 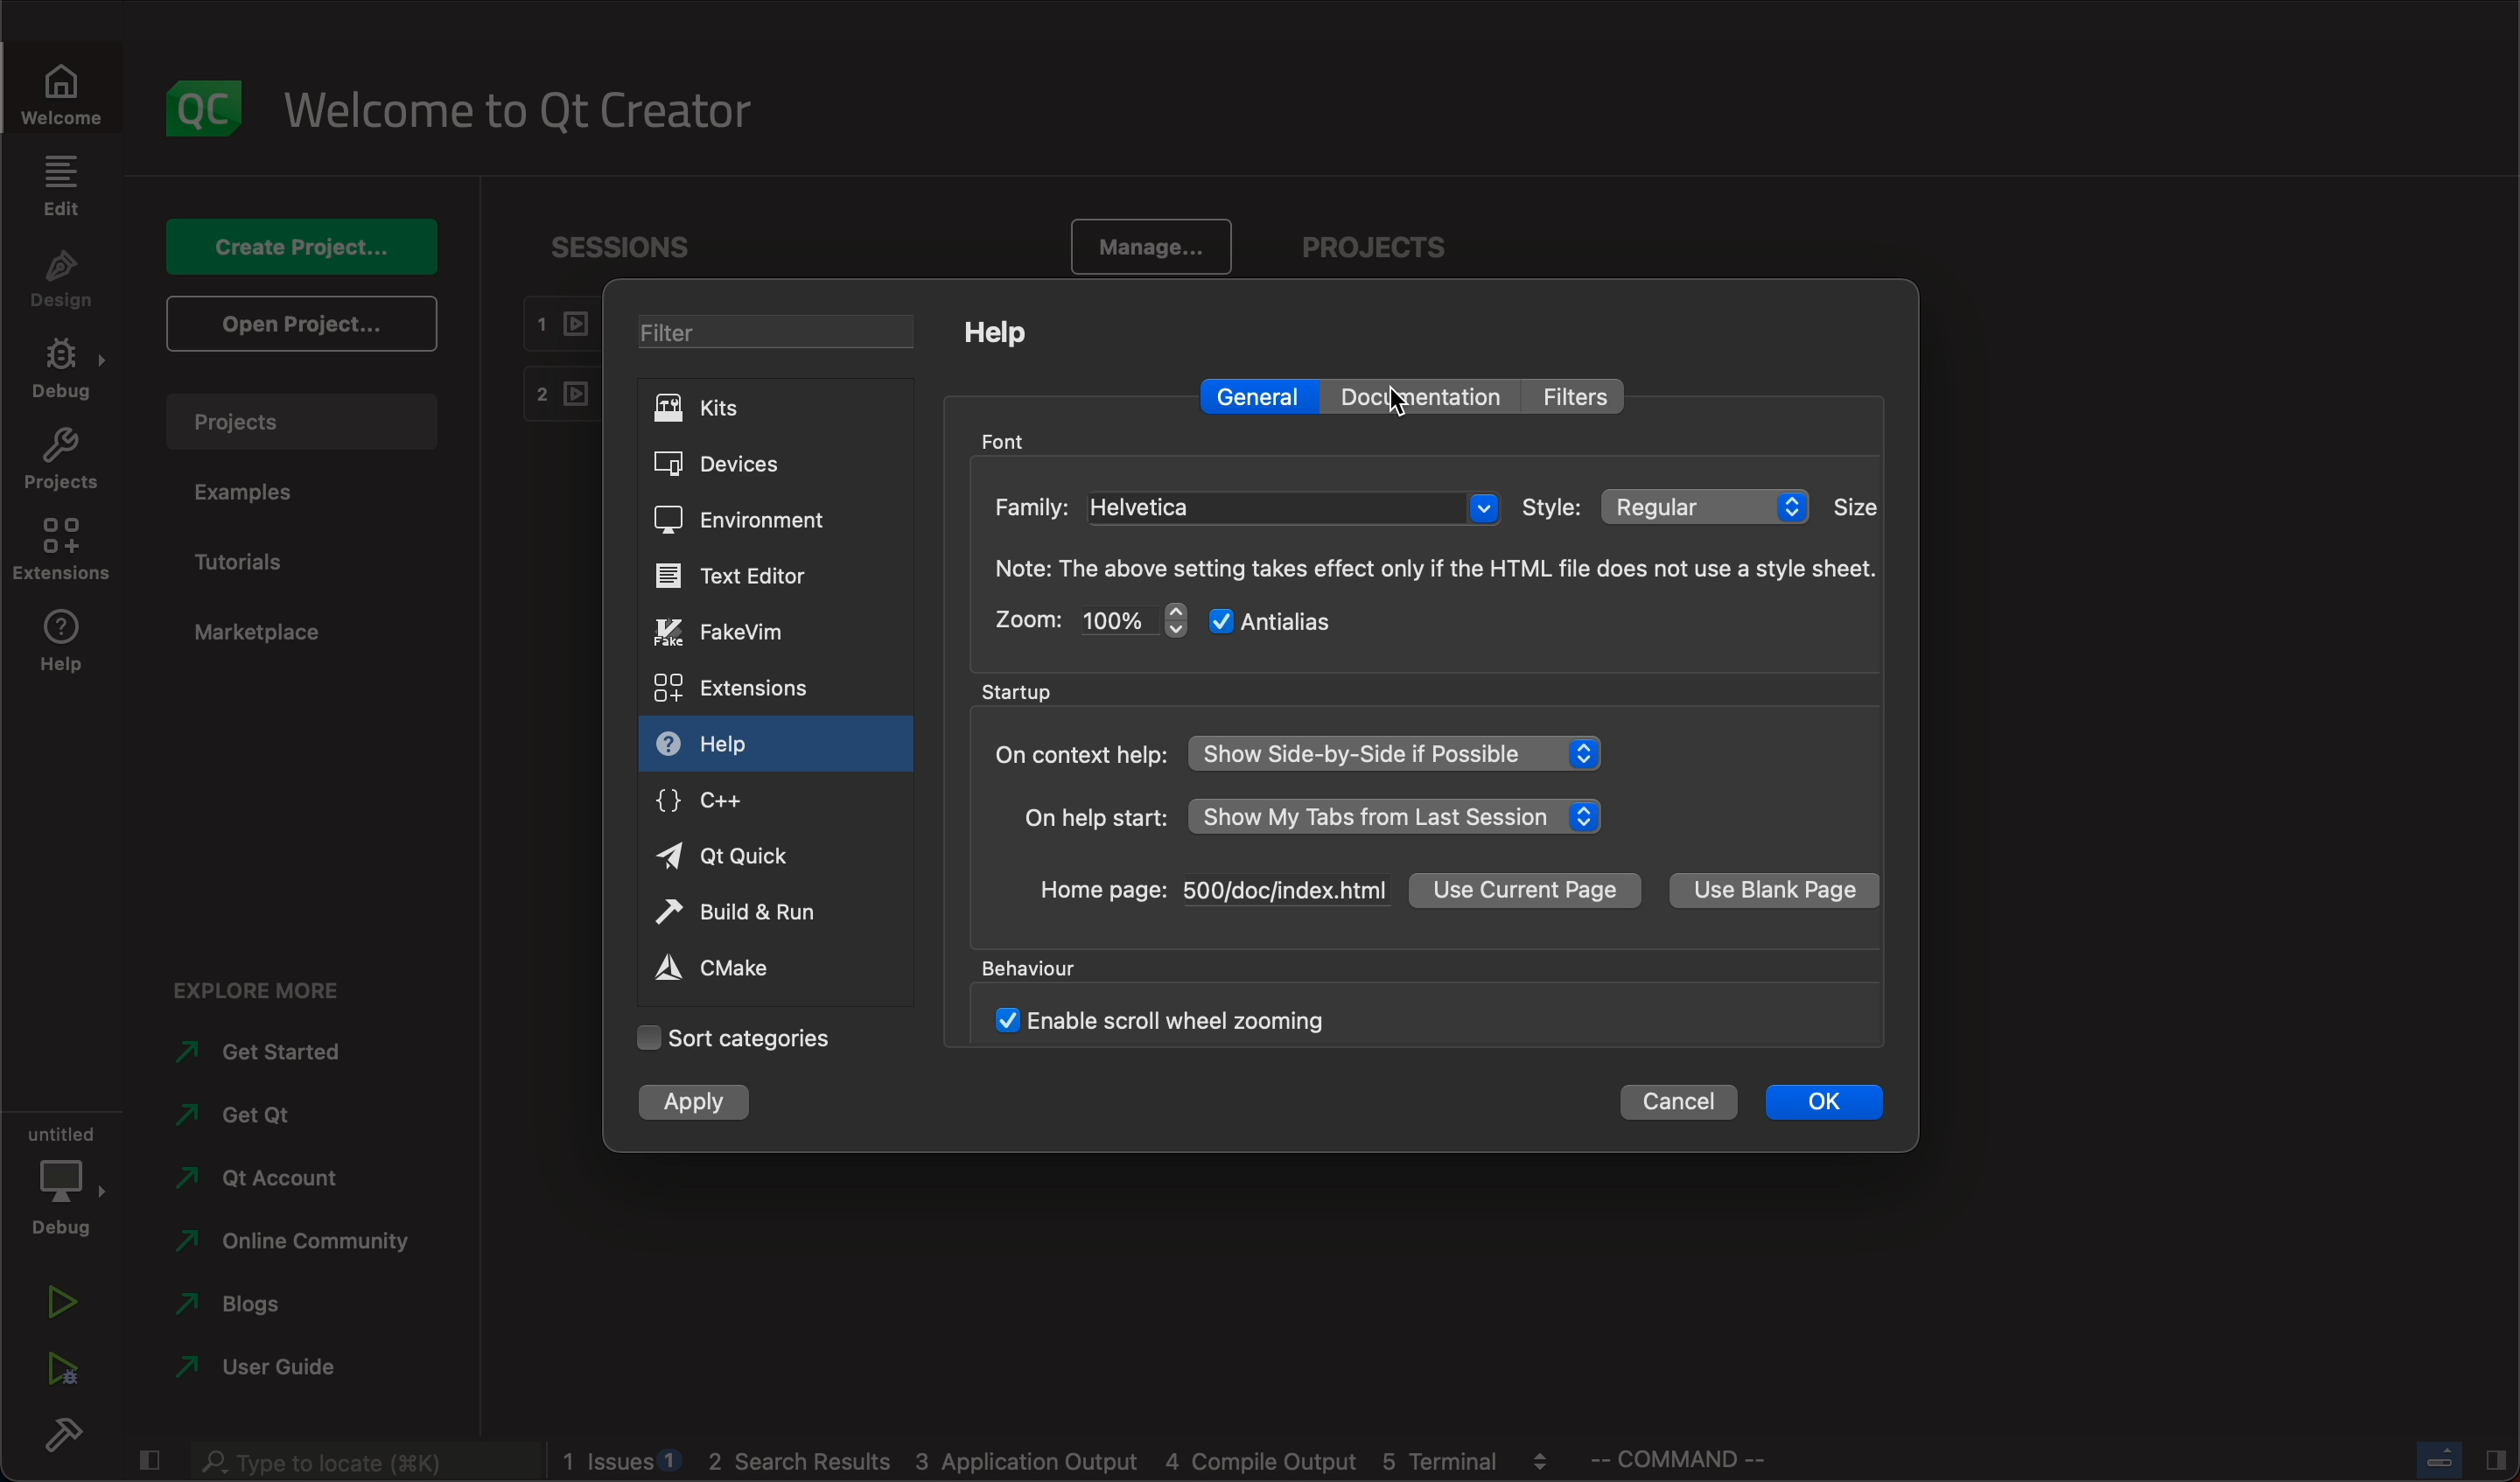 What do you see at coordinates (718, 806) in the screenshot?
I see `c++` at bounding box center [718, 806].